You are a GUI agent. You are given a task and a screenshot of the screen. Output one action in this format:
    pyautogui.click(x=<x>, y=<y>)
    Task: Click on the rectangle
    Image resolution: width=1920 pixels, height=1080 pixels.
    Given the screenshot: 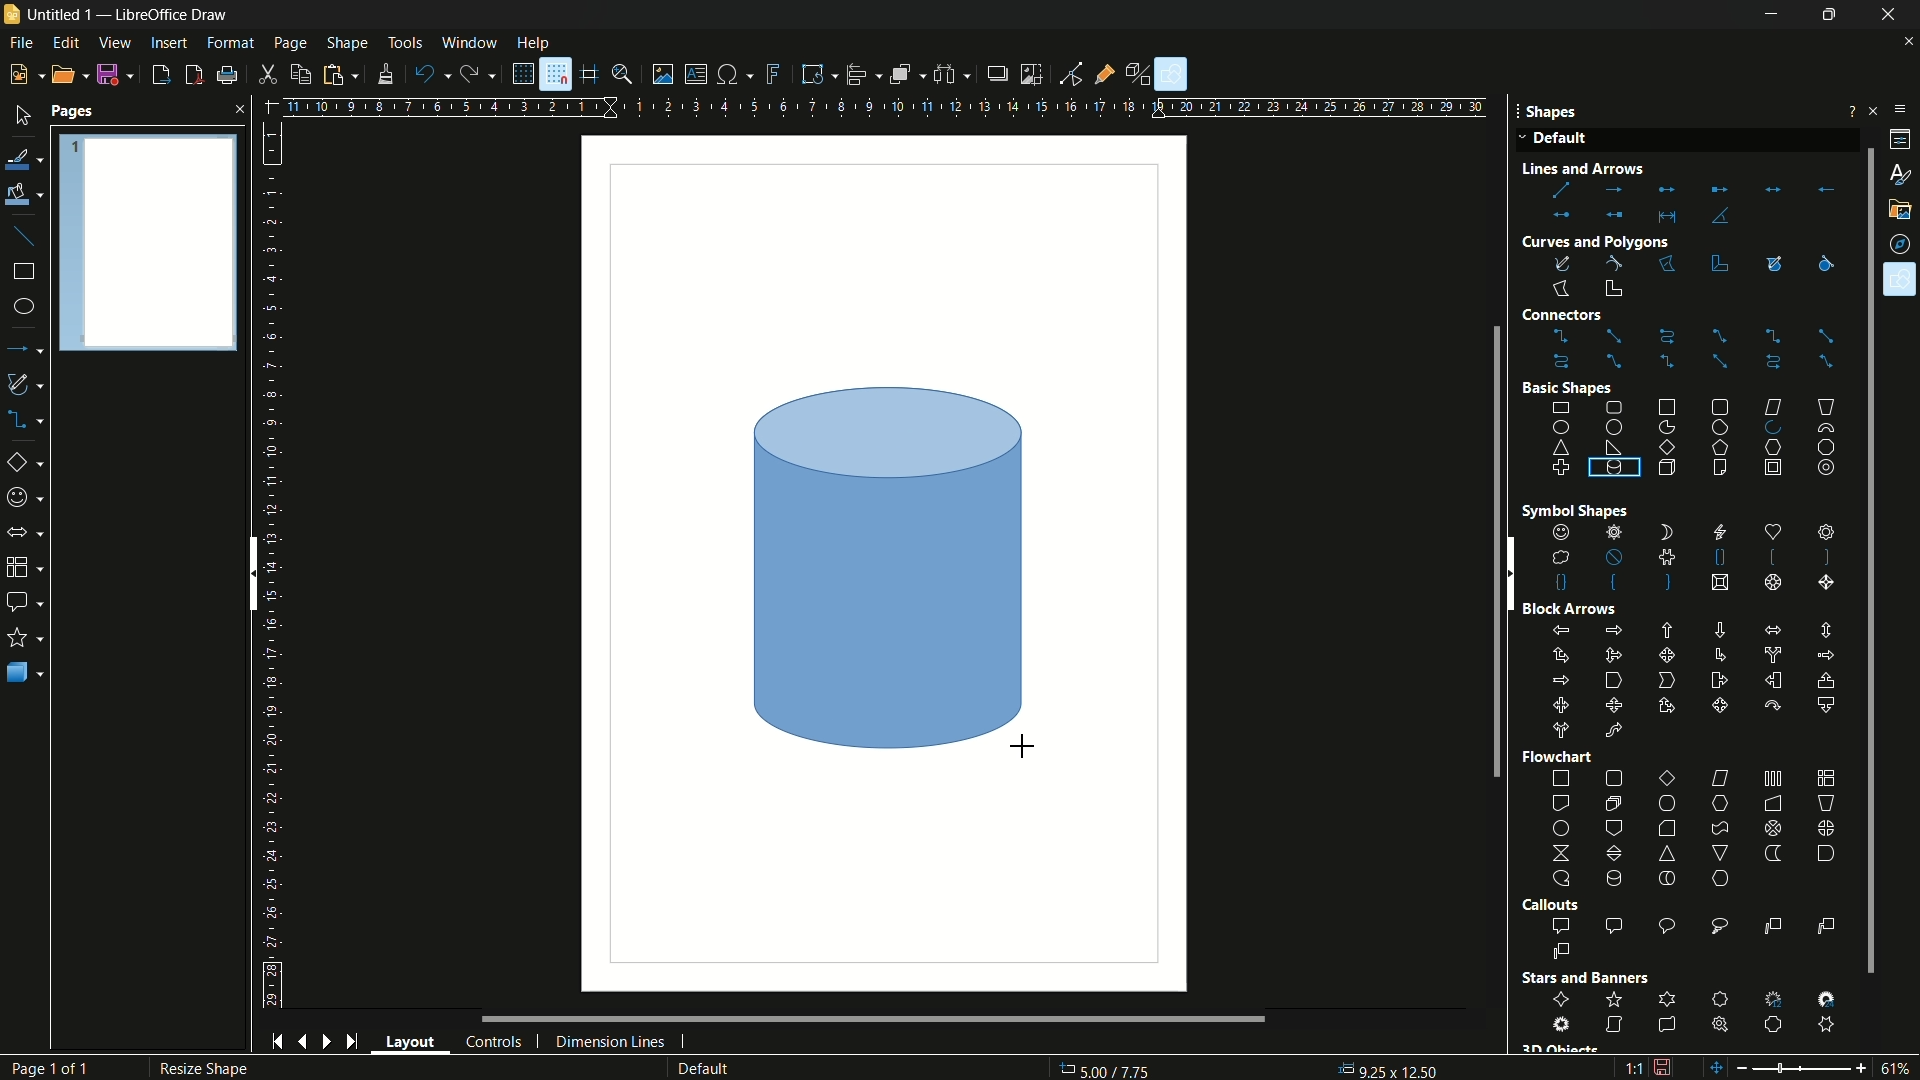 What is the action you would take?
    pyautogui.click(x=24, y=271)
    